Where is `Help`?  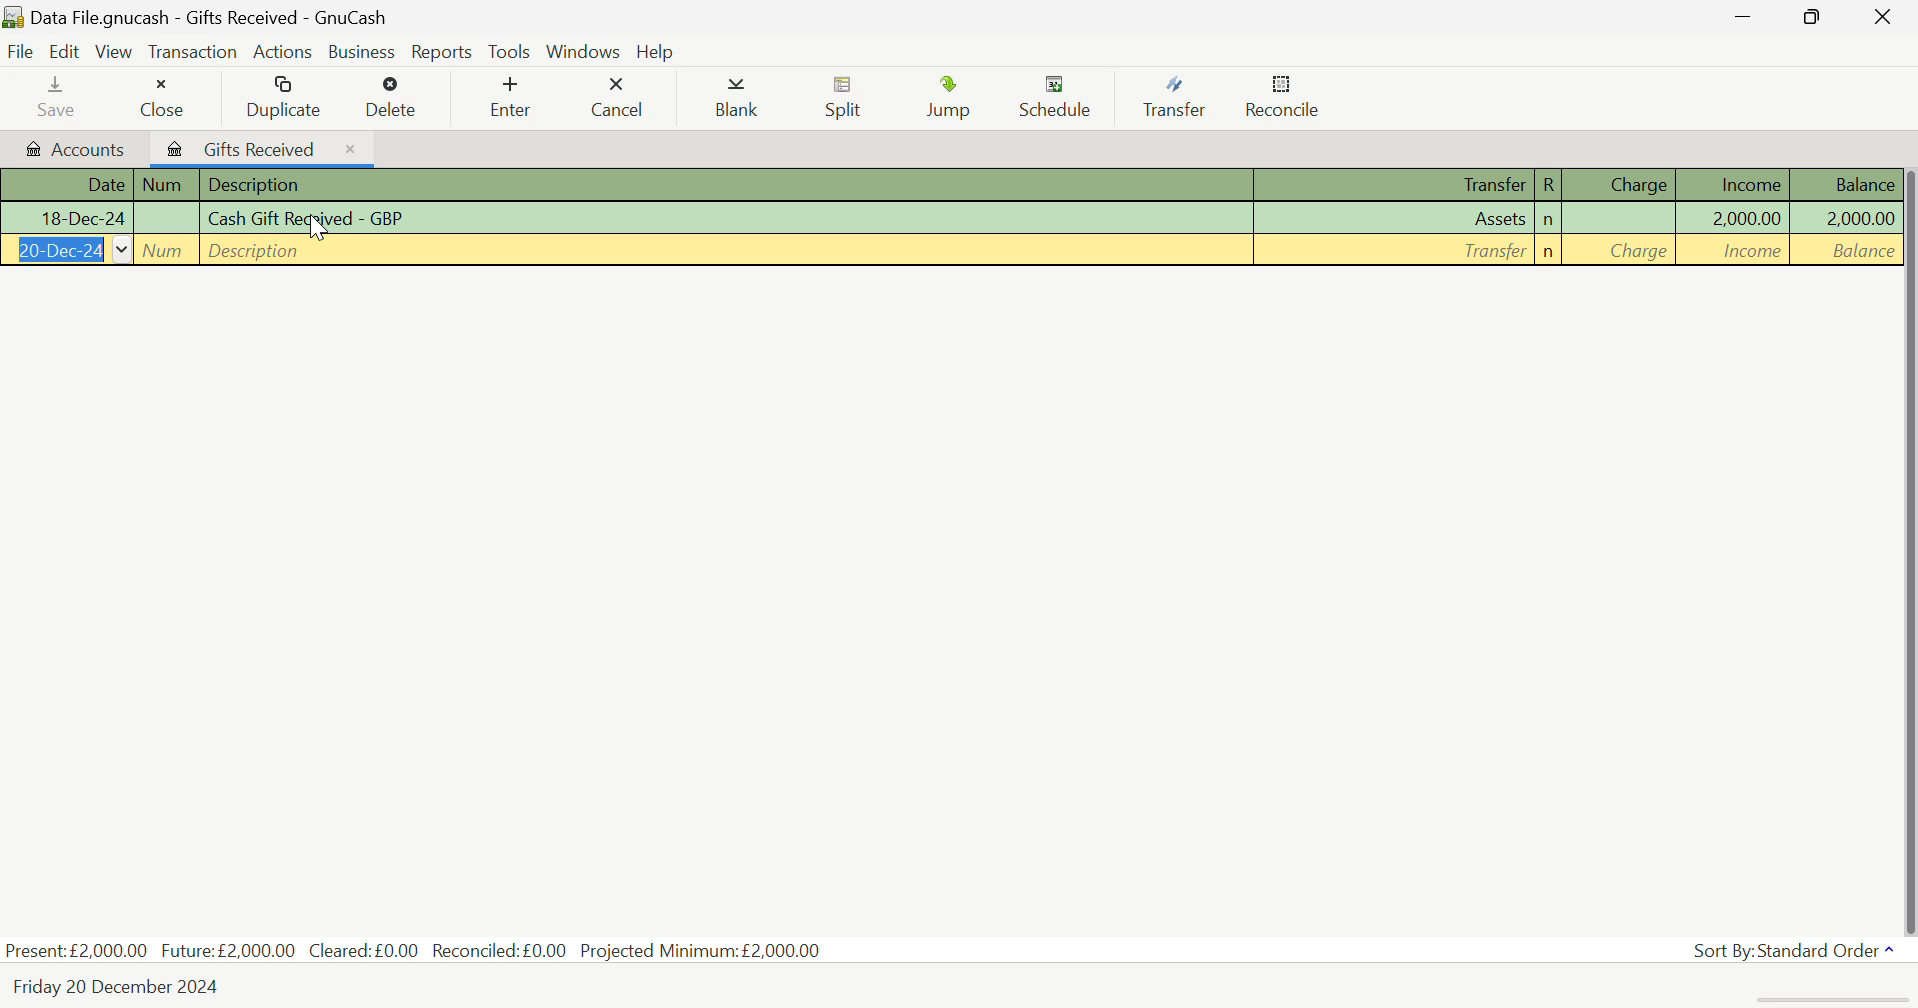
Help is located at coordinates (655, 50).